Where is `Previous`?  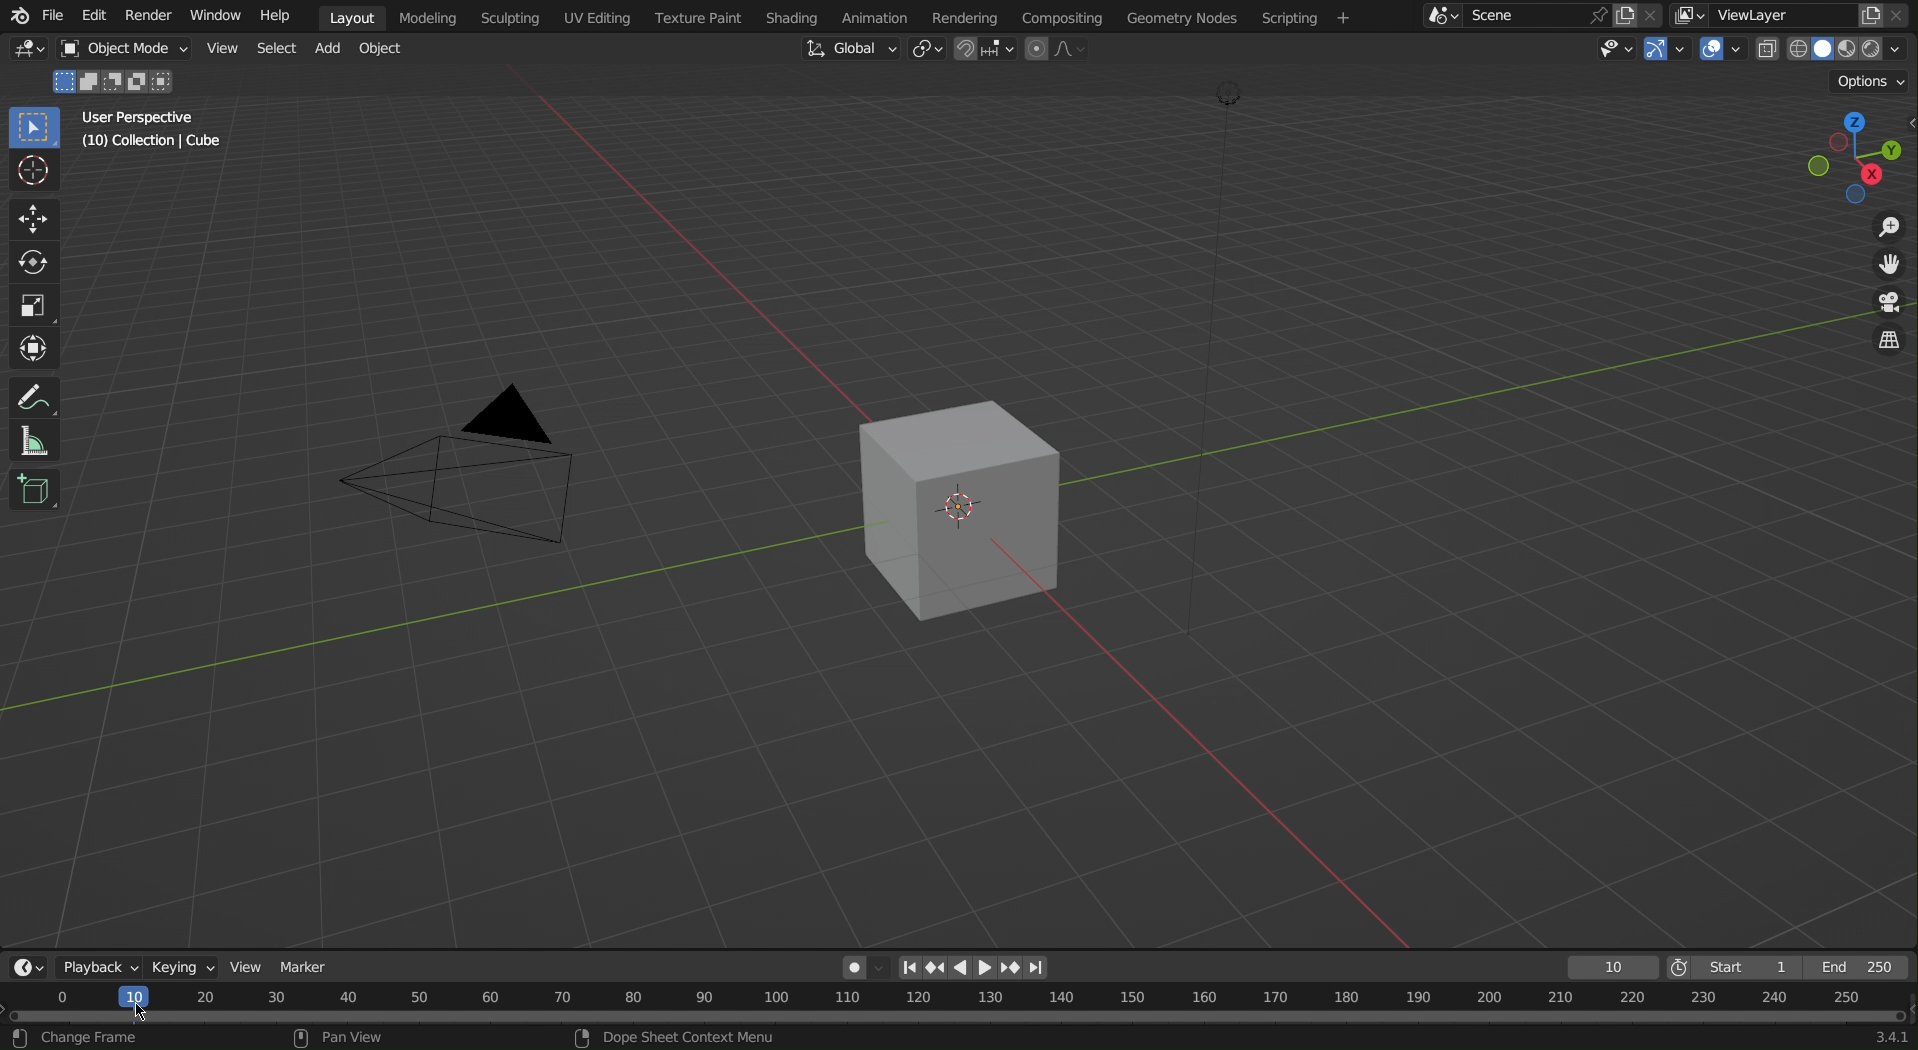 Previous is located at coordinates (937, 967).